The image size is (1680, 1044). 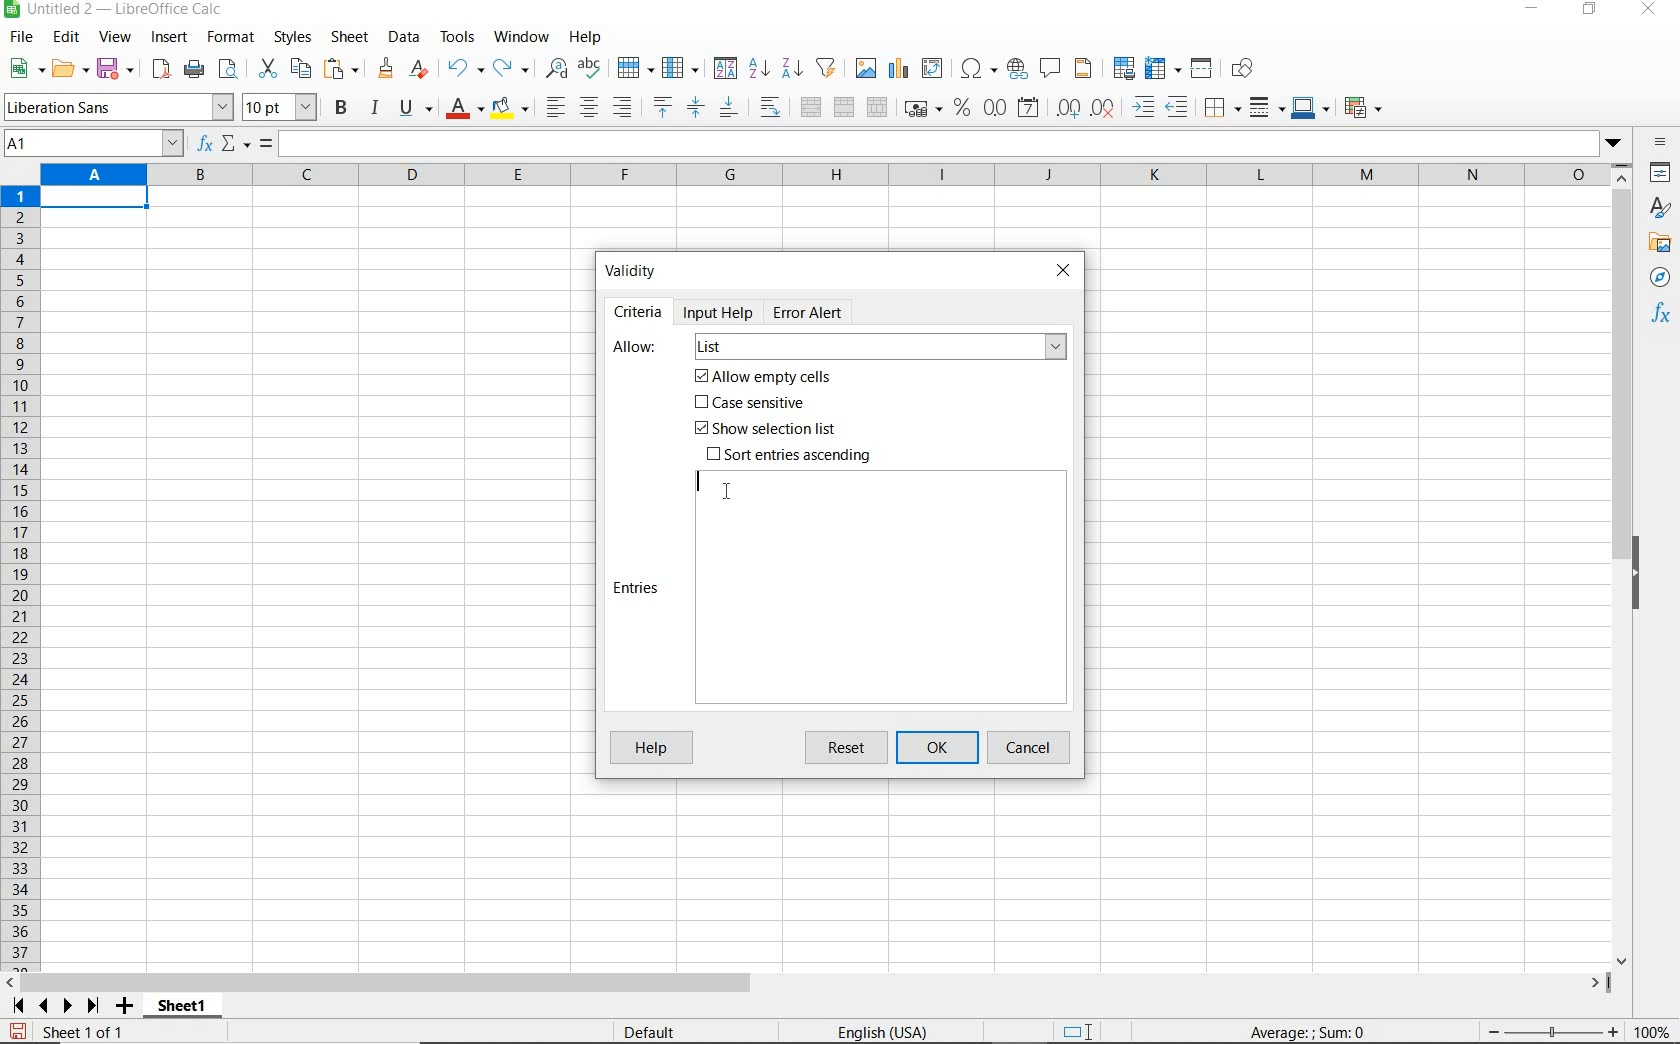 What do you see at coordinates (649, 749) in the screenshot?
I see `Help` at bounding box center [649, 749].